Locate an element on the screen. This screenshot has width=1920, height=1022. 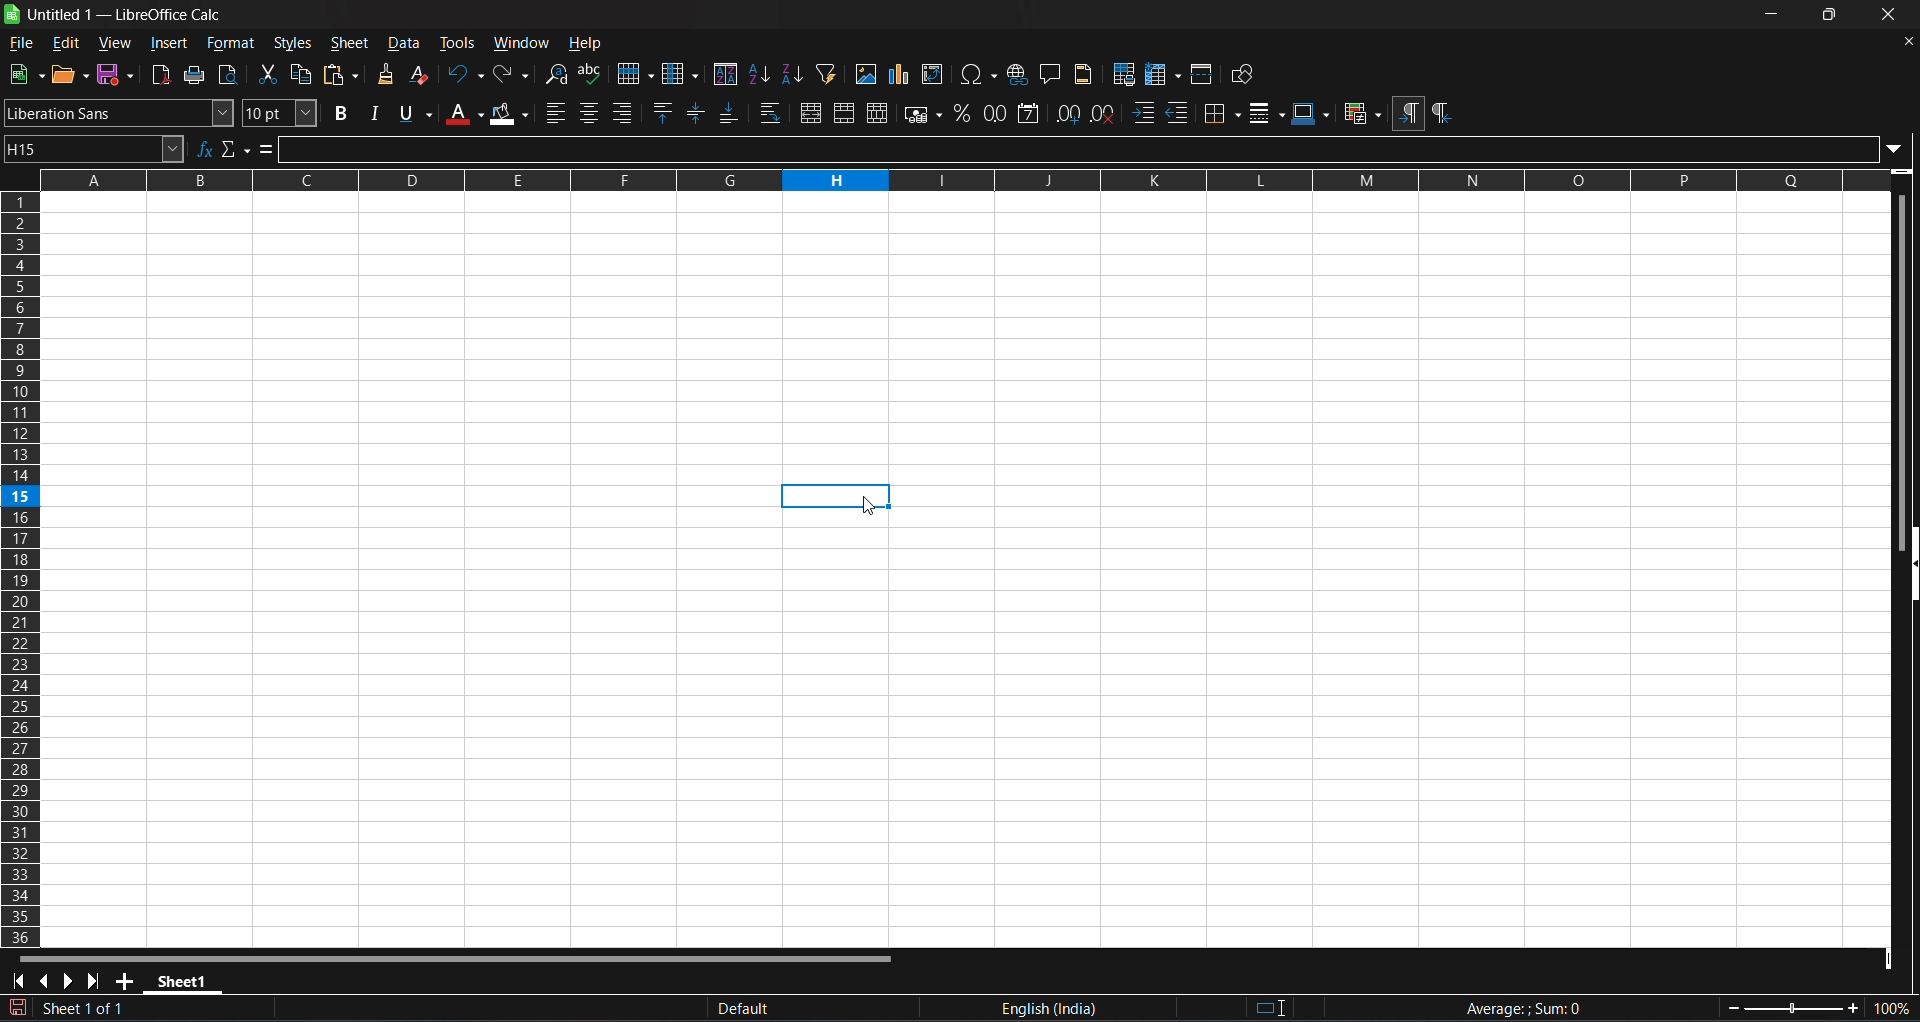
insert comment is located at coordinates (1053, 74).